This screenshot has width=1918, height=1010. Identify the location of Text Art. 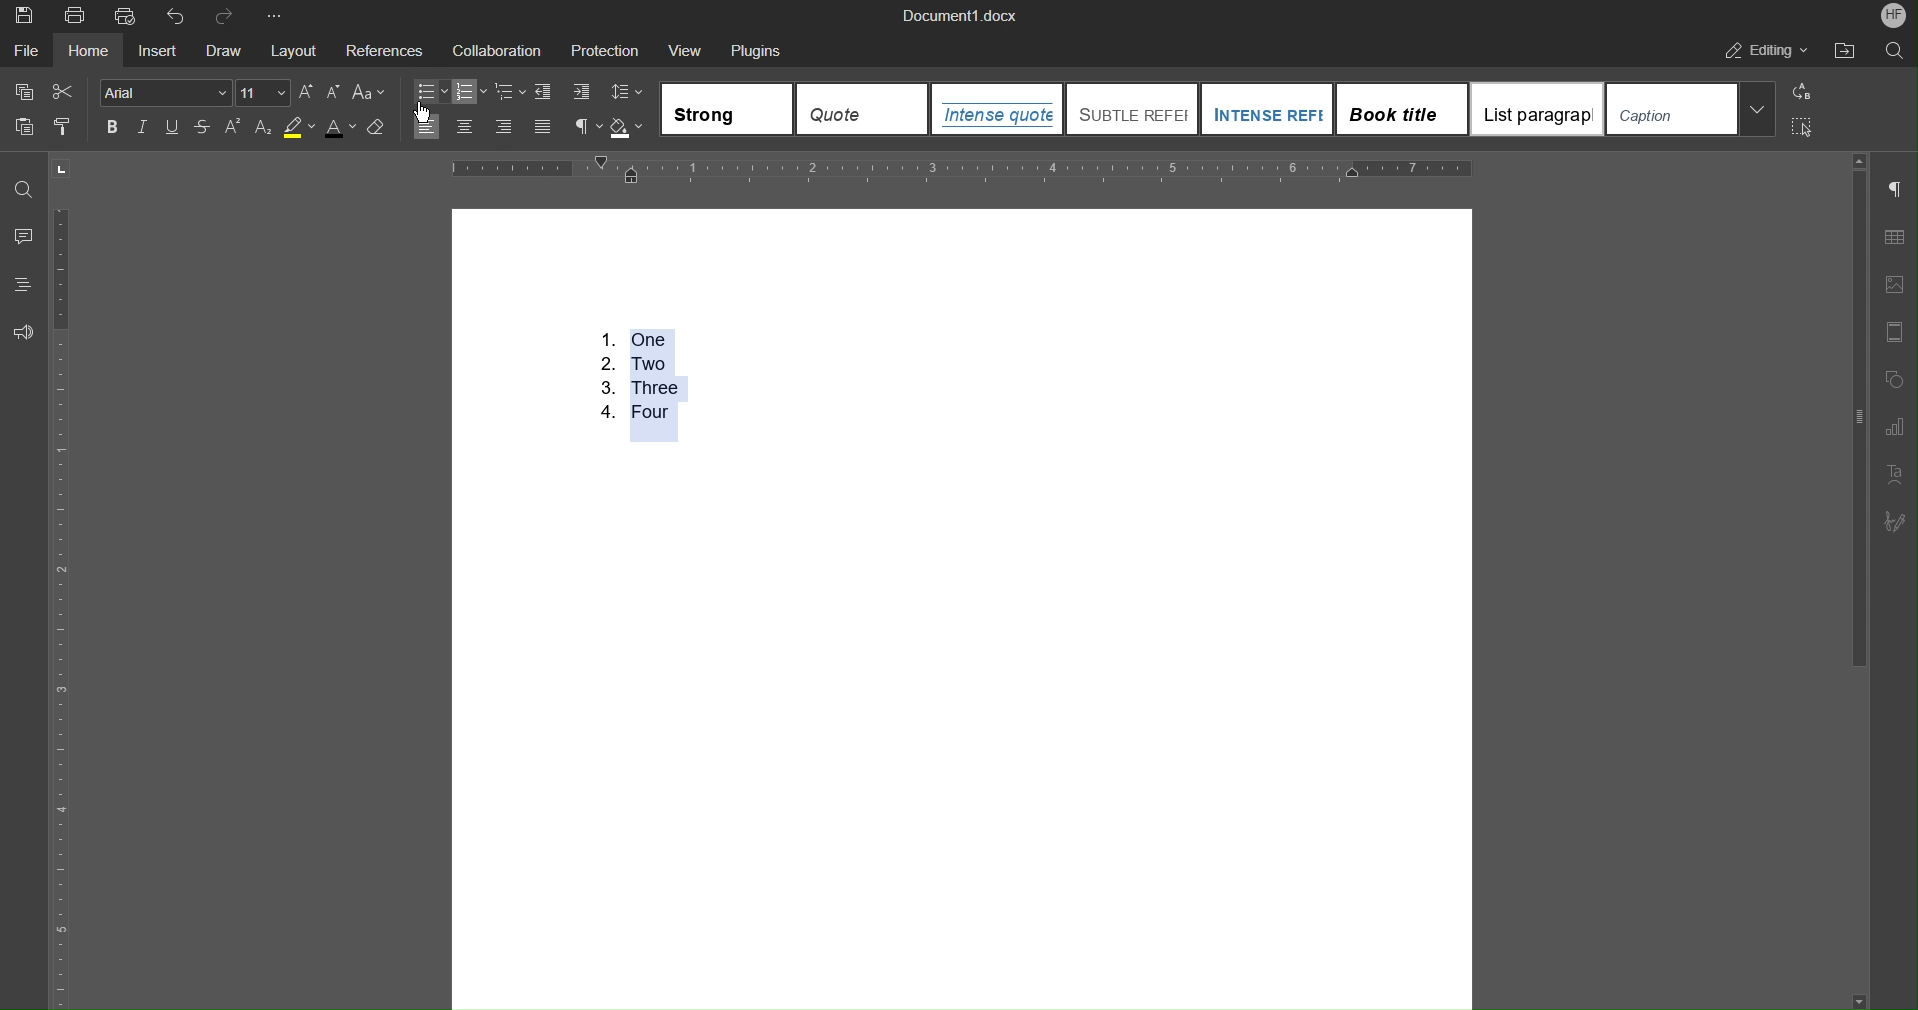
(1894, 476).